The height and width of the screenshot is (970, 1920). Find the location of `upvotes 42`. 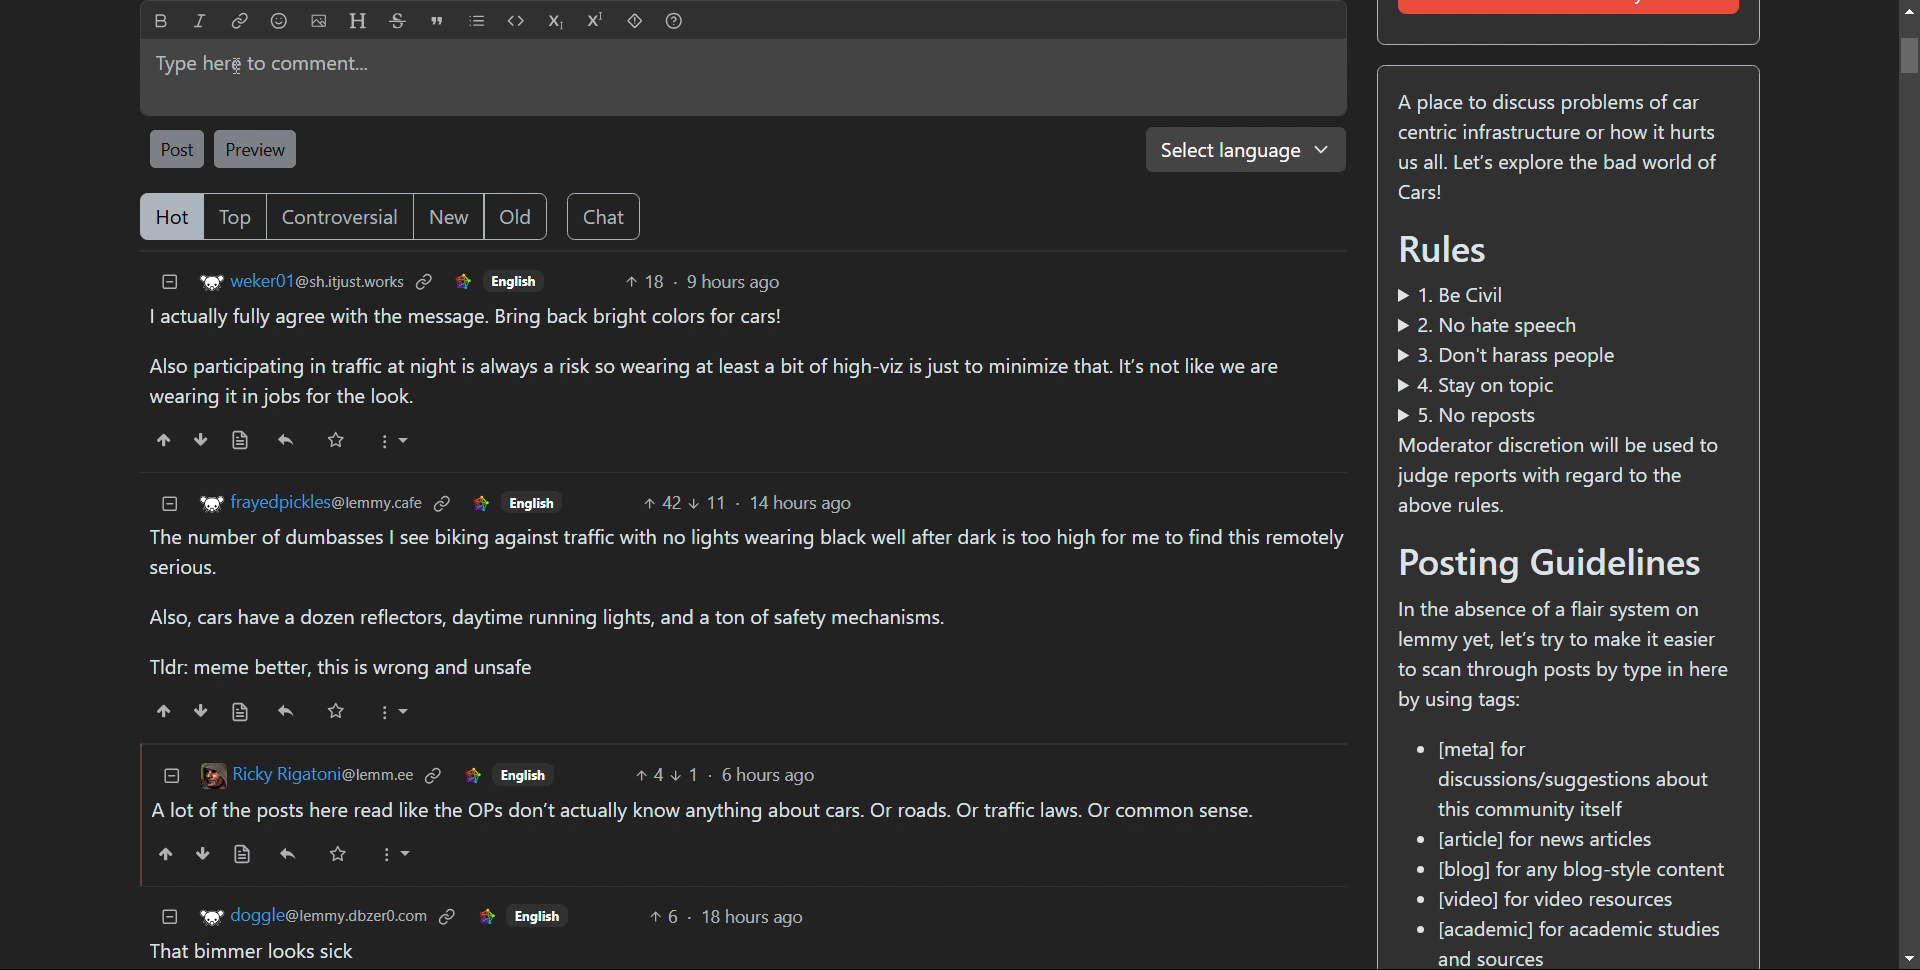

upvotes 42 is located at coordinates (663, 500).